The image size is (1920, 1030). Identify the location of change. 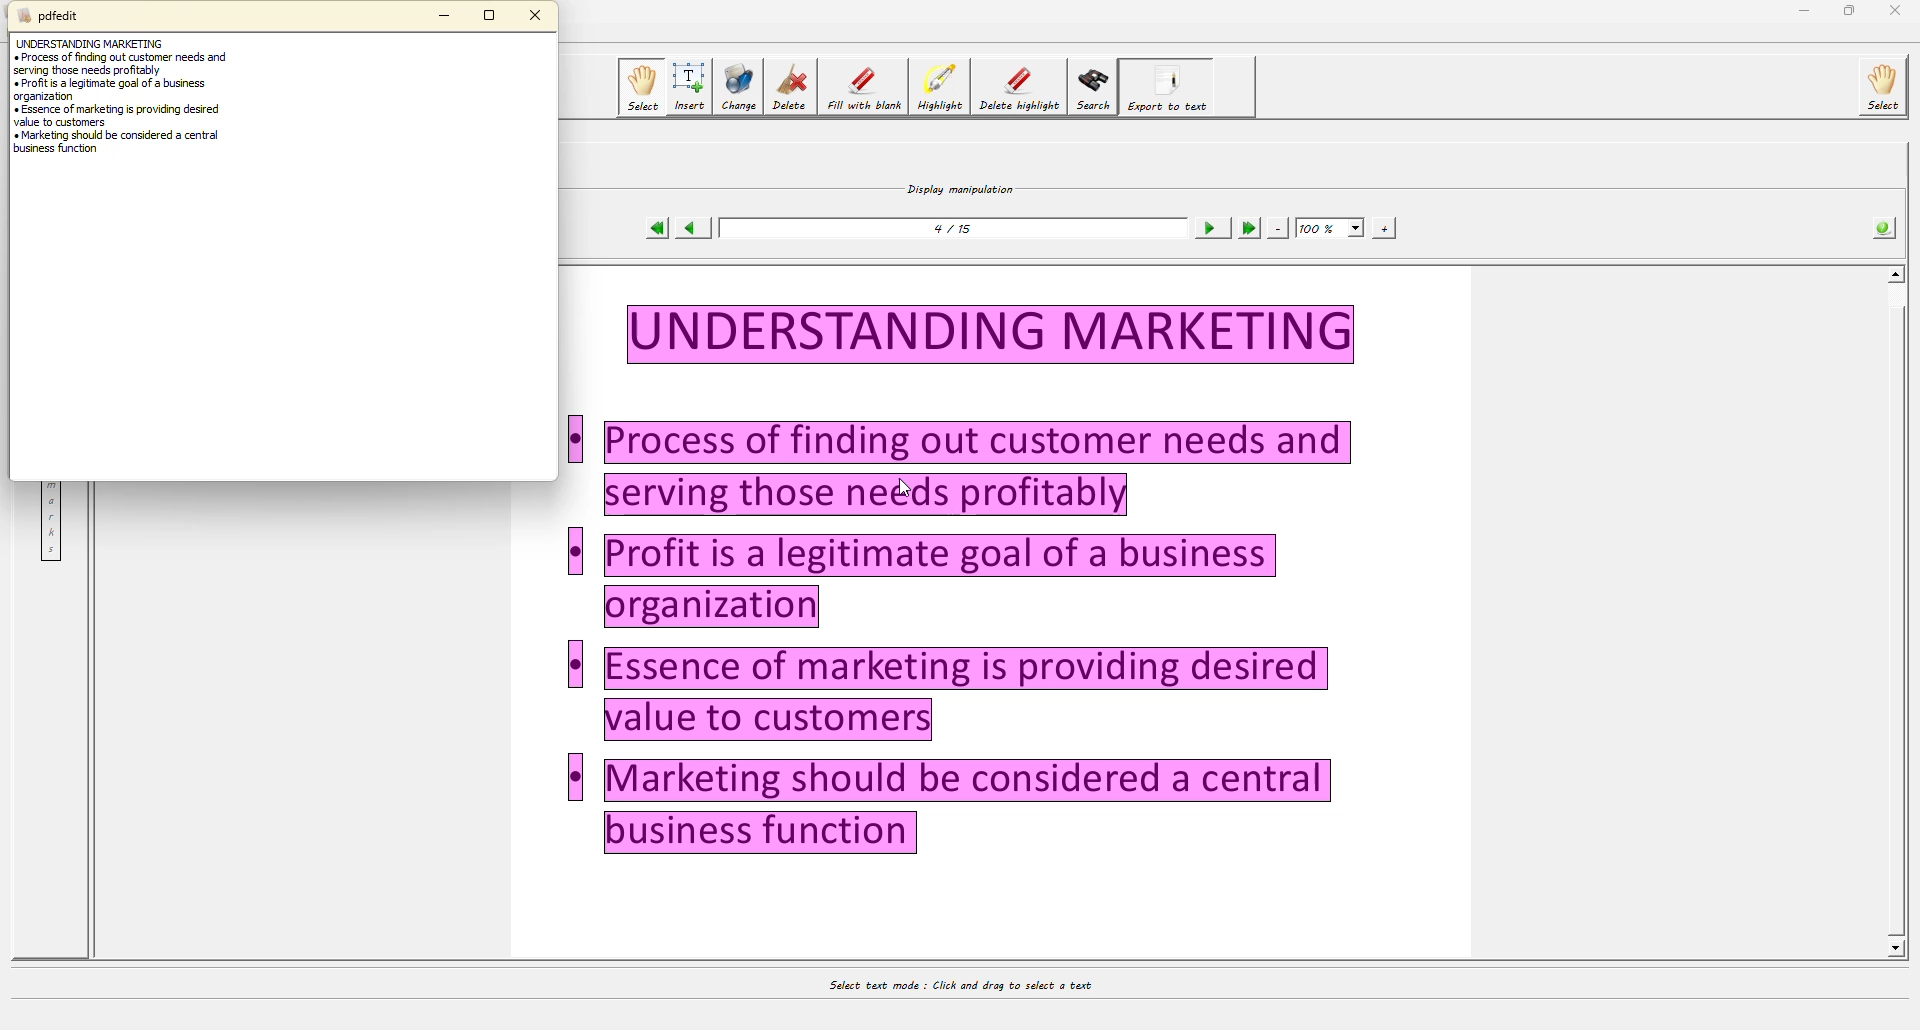
(736, 86).